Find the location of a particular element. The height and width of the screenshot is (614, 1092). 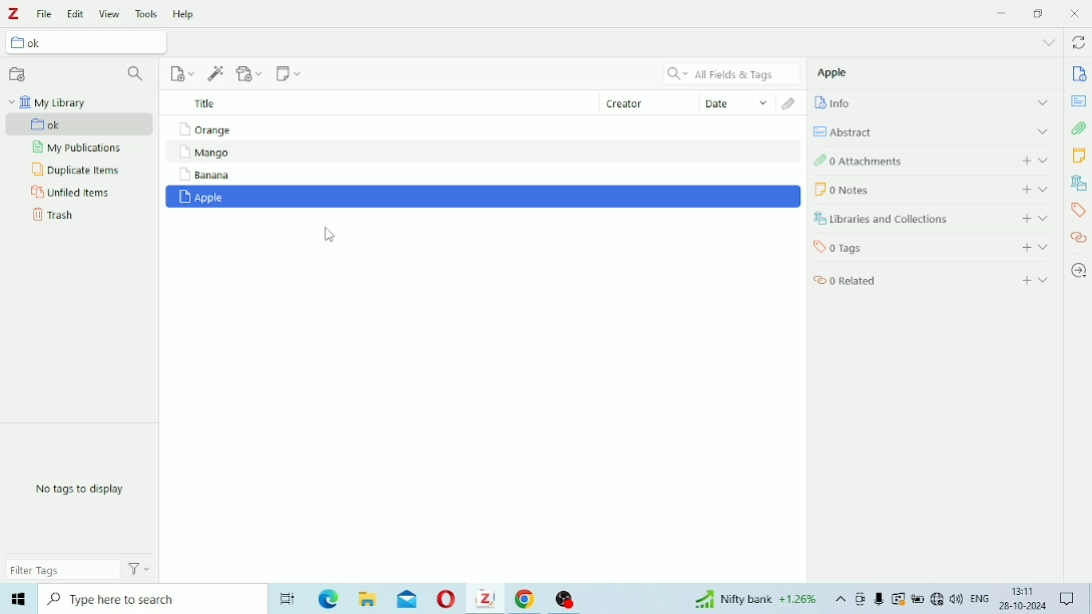

Banana is located at coordinates (480, 177).